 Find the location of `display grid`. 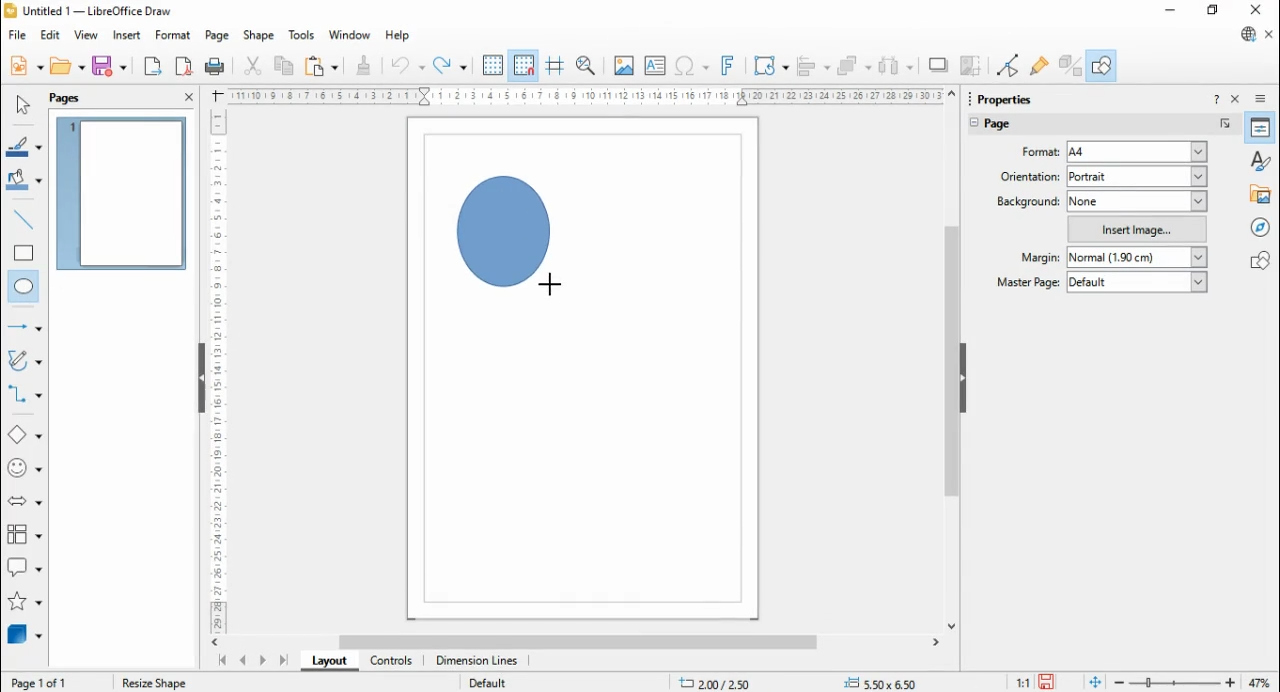

display grid is located at coordinates (492, 66).